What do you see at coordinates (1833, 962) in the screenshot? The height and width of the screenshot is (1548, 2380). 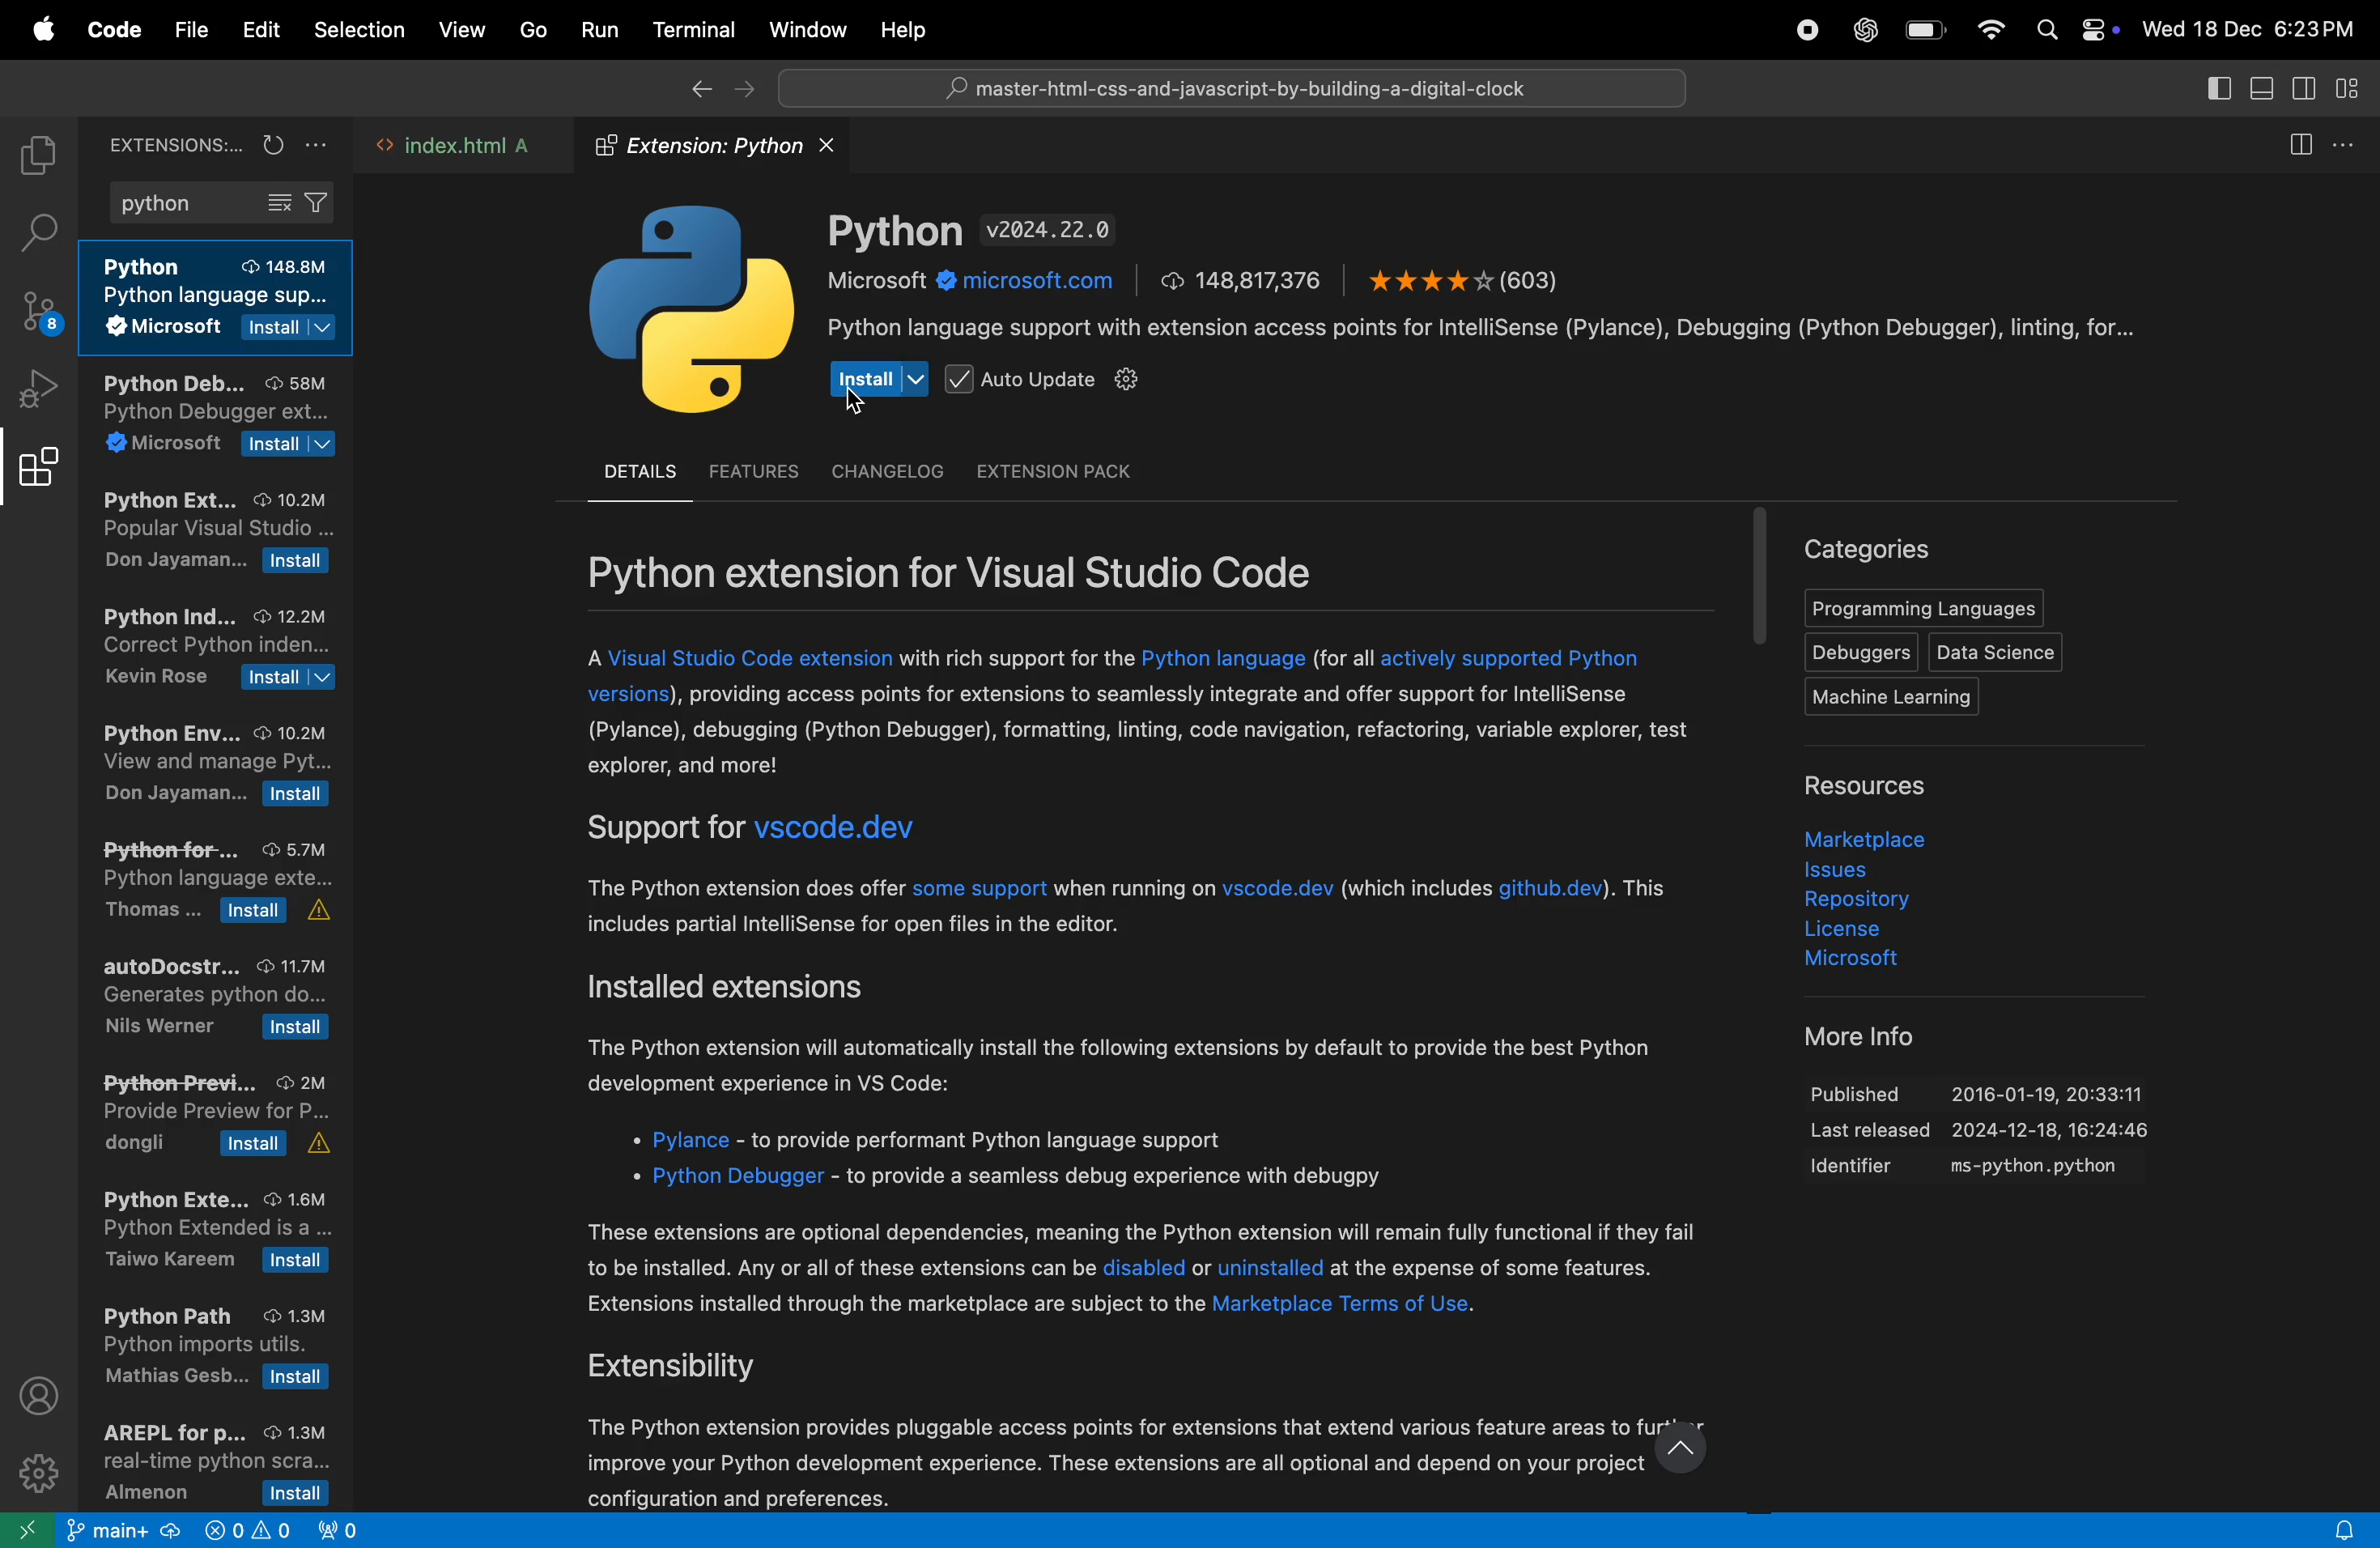 I see `micro soft` at bounding box center [1833, 962].